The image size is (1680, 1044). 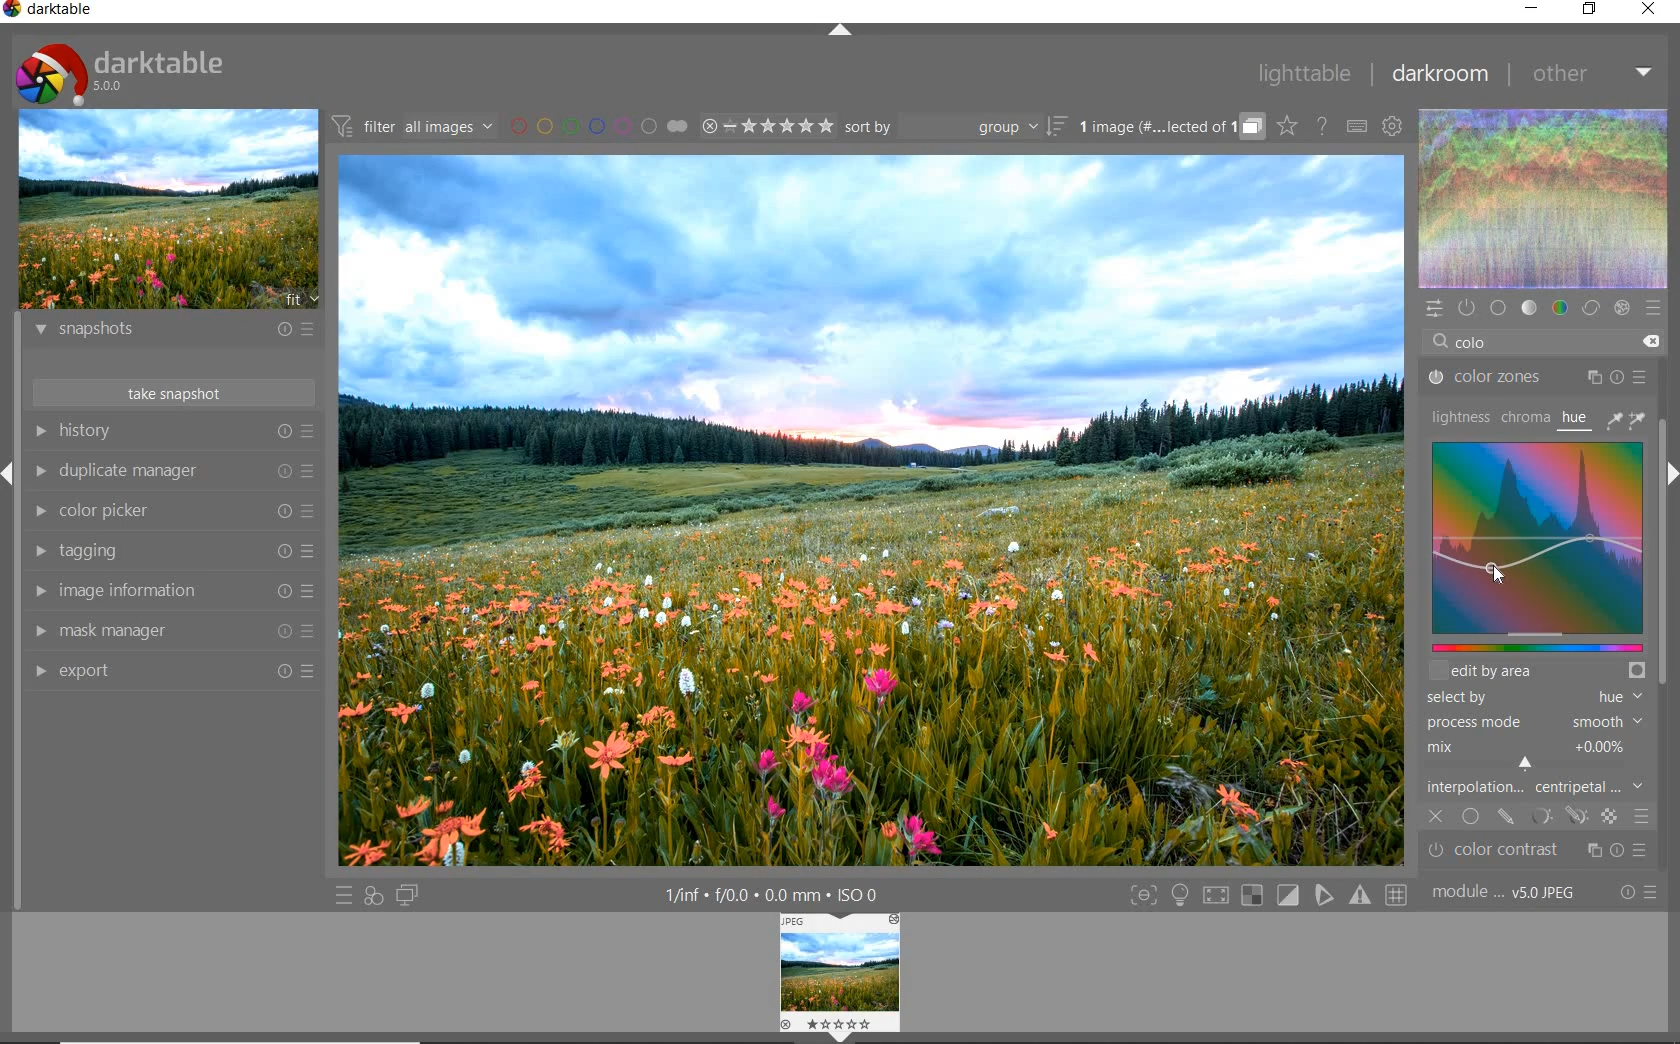 I want to click on color zones, so click(x=1538, y=380).